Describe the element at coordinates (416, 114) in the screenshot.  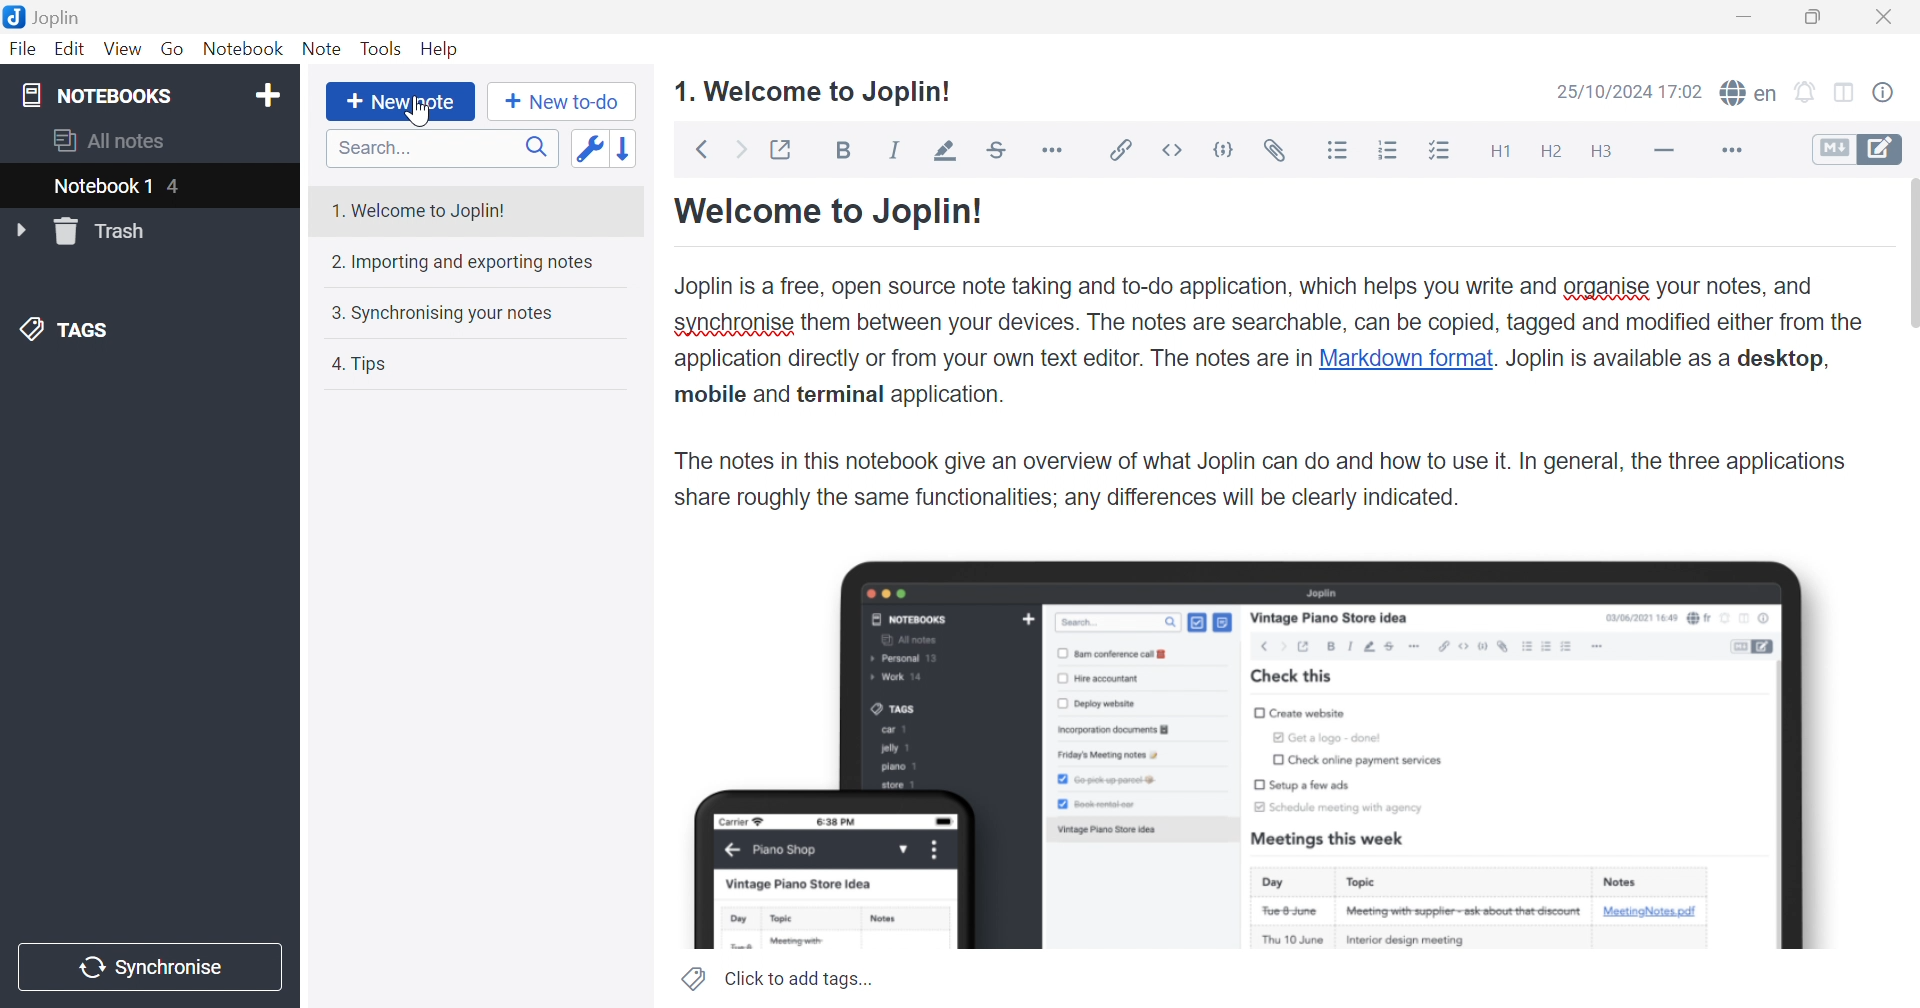
I see `cursor` at that location.